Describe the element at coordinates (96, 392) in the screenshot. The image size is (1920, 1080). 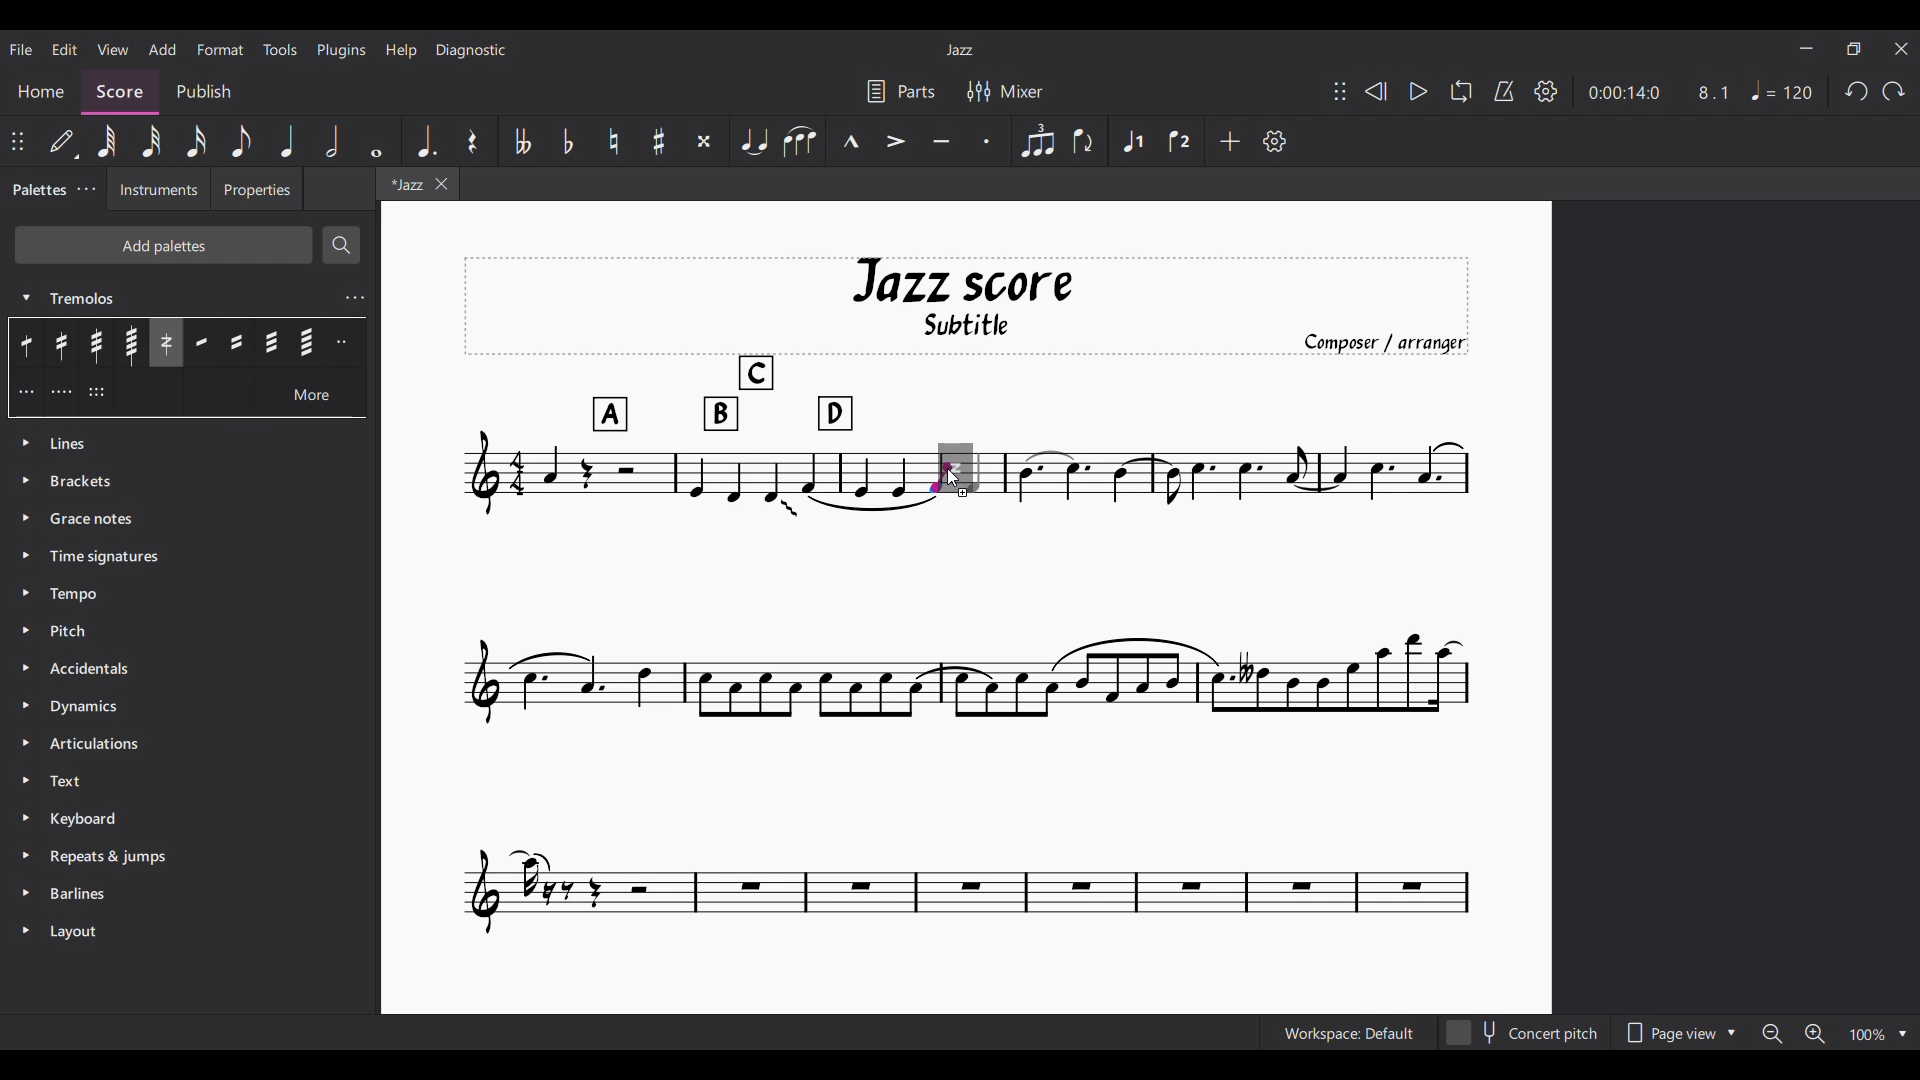
I see `Divide measured Tremolo by 6` at that location.